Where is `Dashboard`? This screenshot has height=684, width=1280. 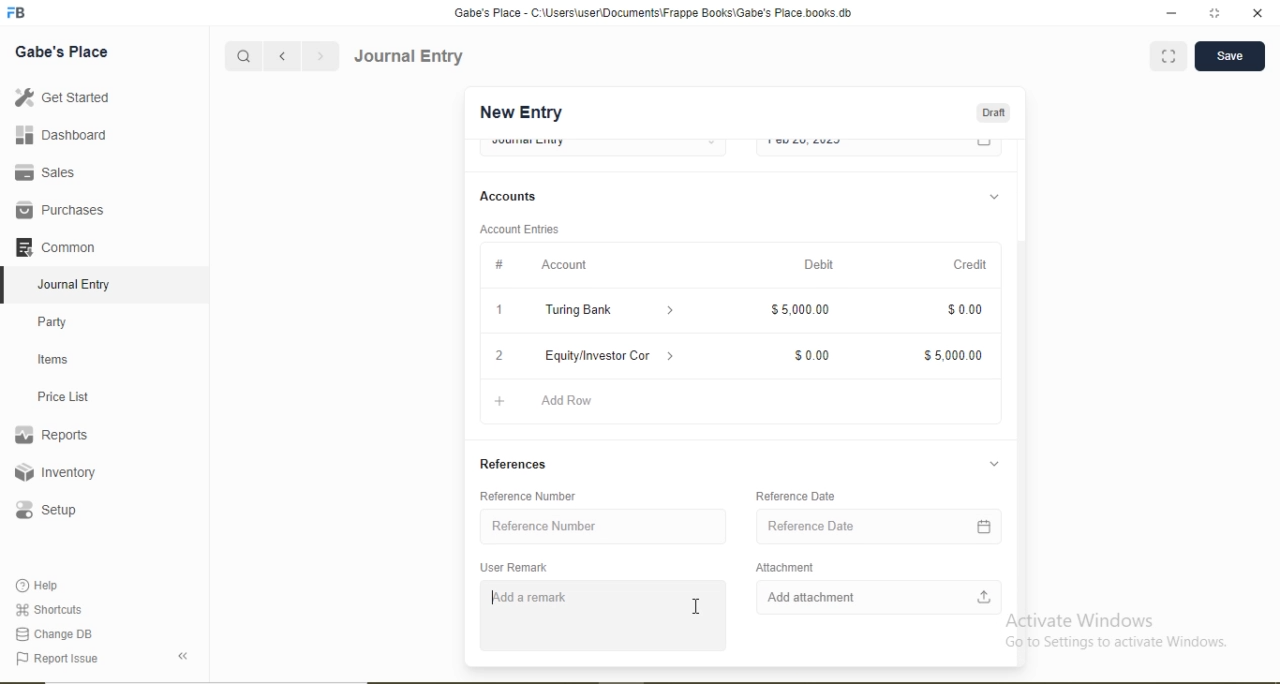 Dashboard is located at coordinates (62, 134).